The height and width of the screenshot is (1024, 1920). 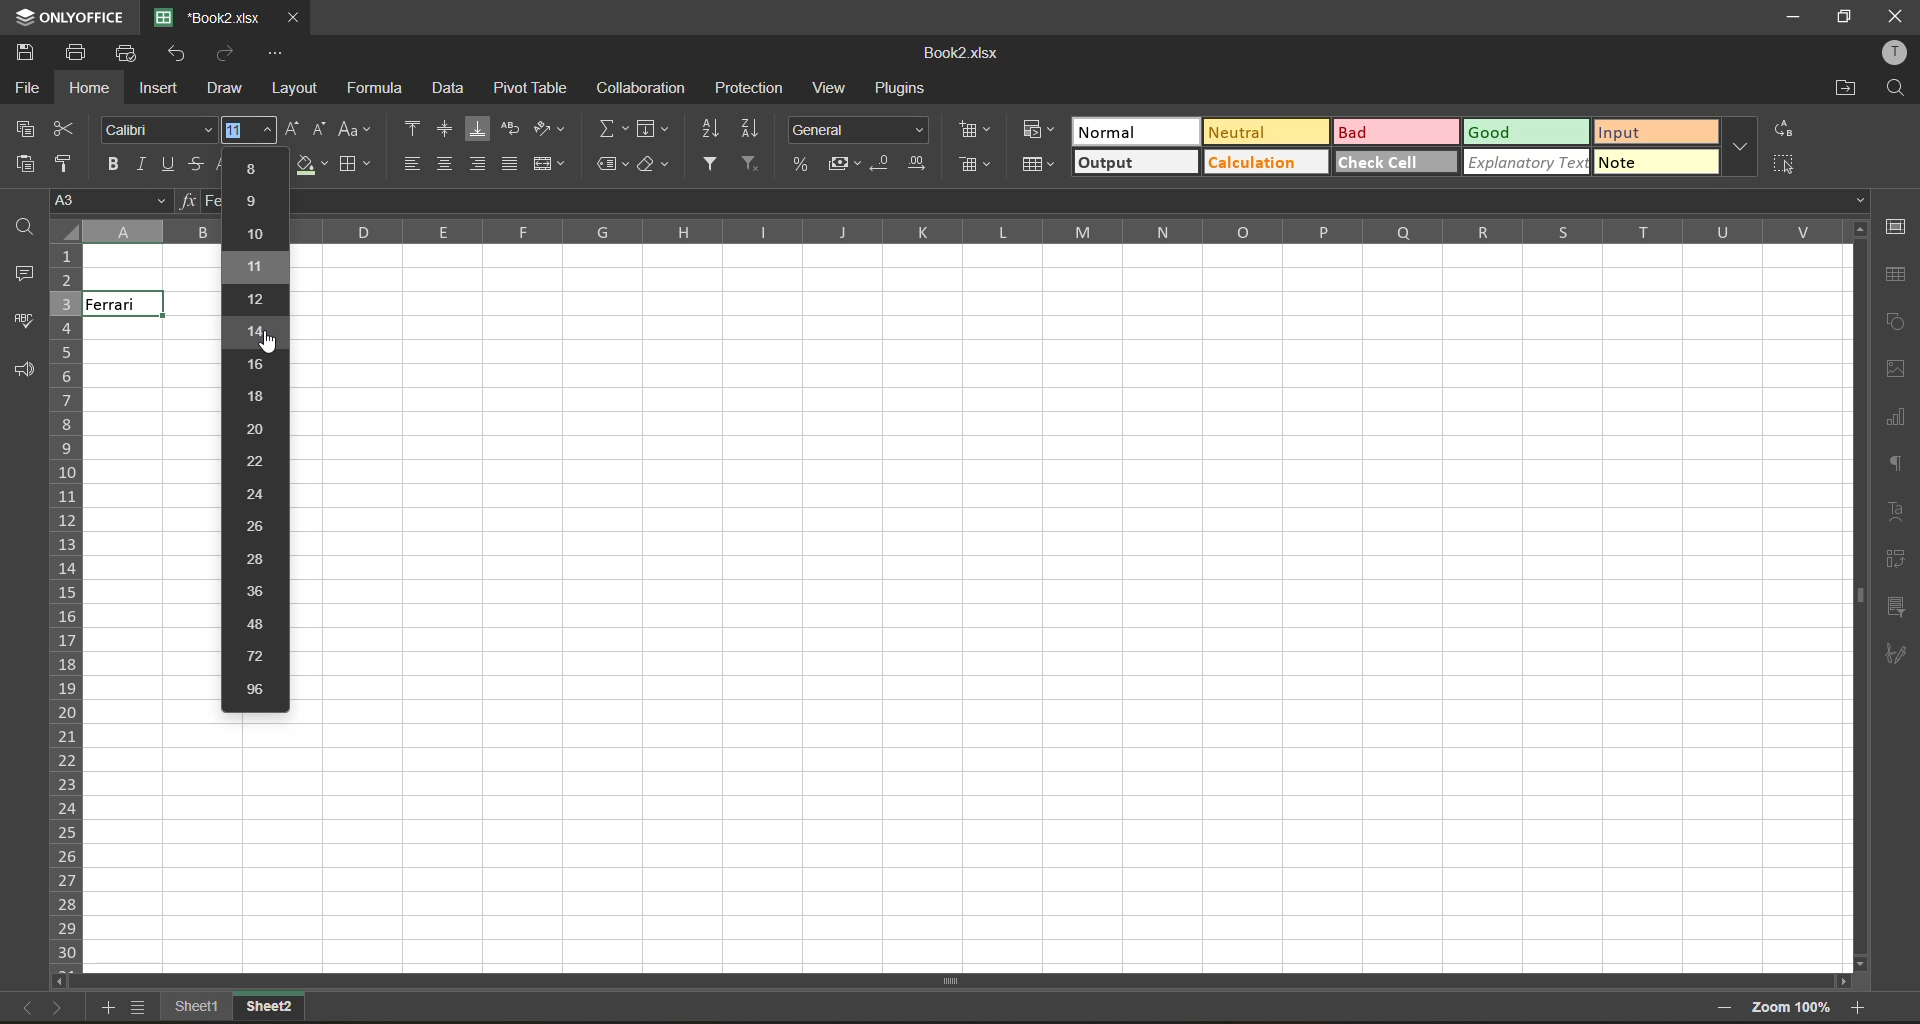 What do you see at coordinates (122, 304) in the screenshot?
I see `Ferrari` at bounding box center [122, 304].